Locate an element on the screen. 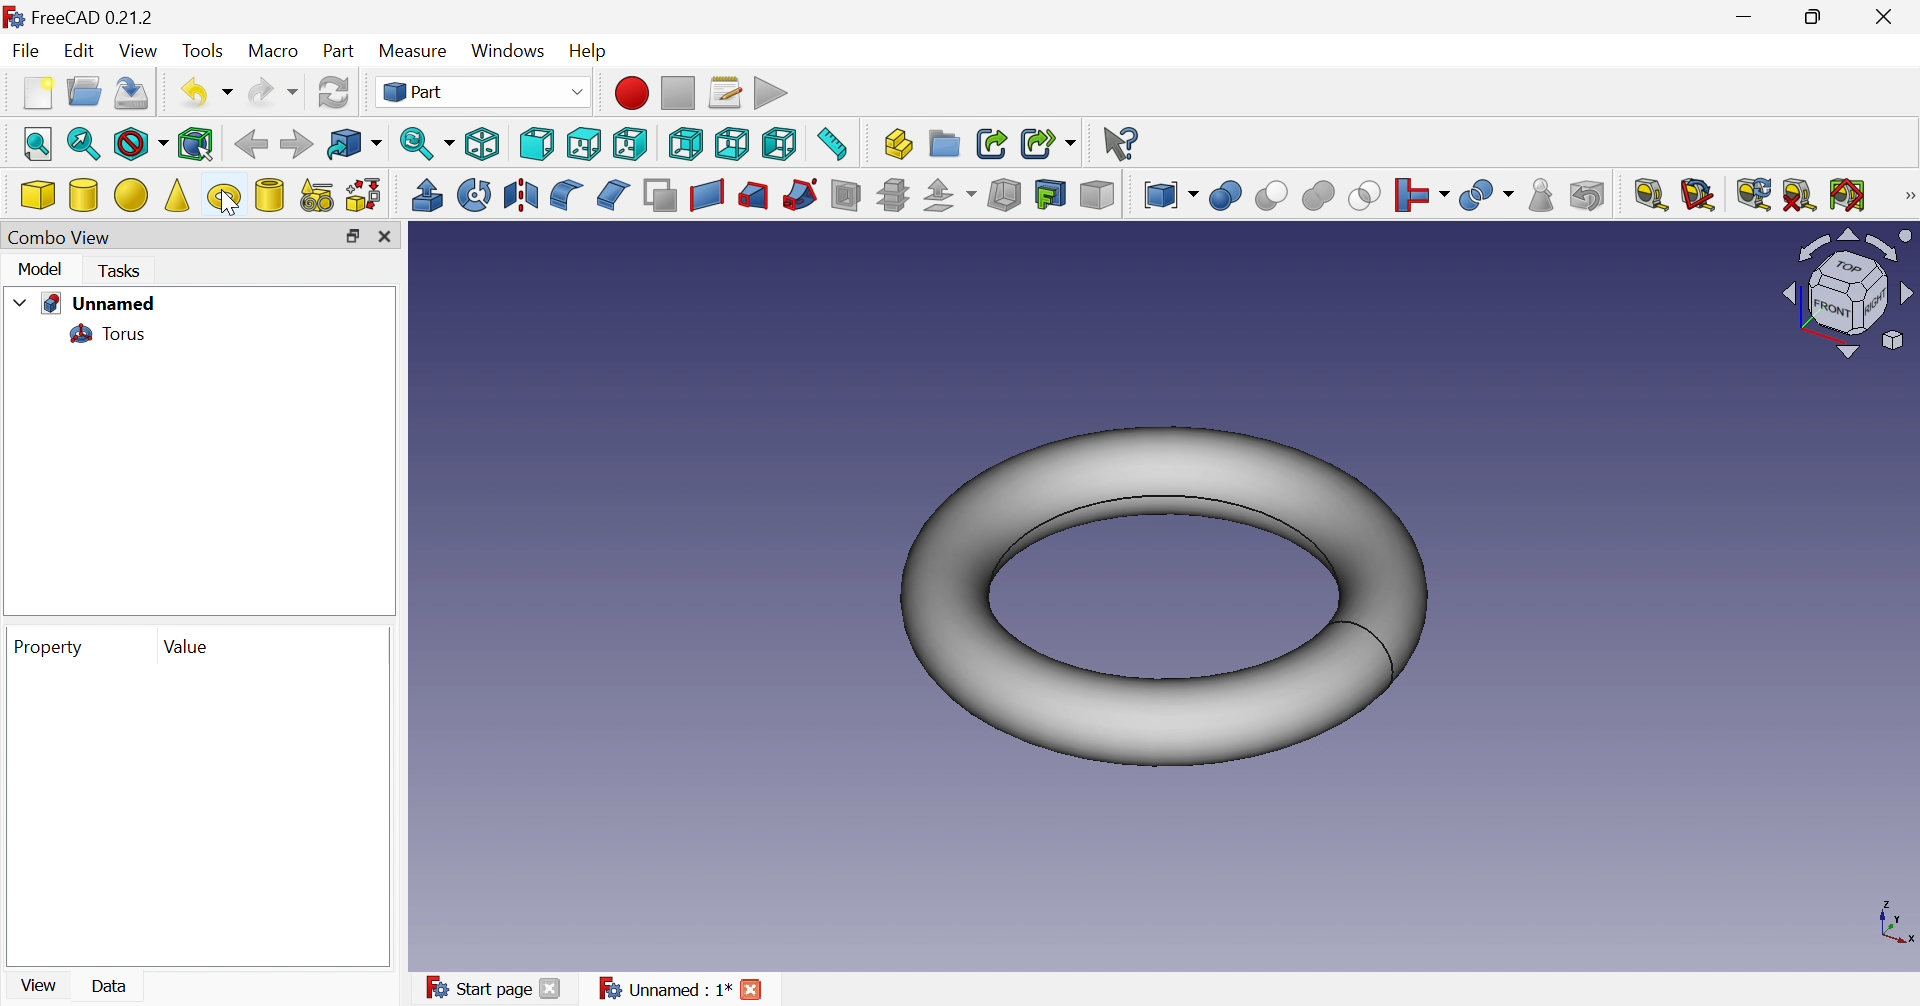  Create projection on surface... is located at coordinates (1052, 195).